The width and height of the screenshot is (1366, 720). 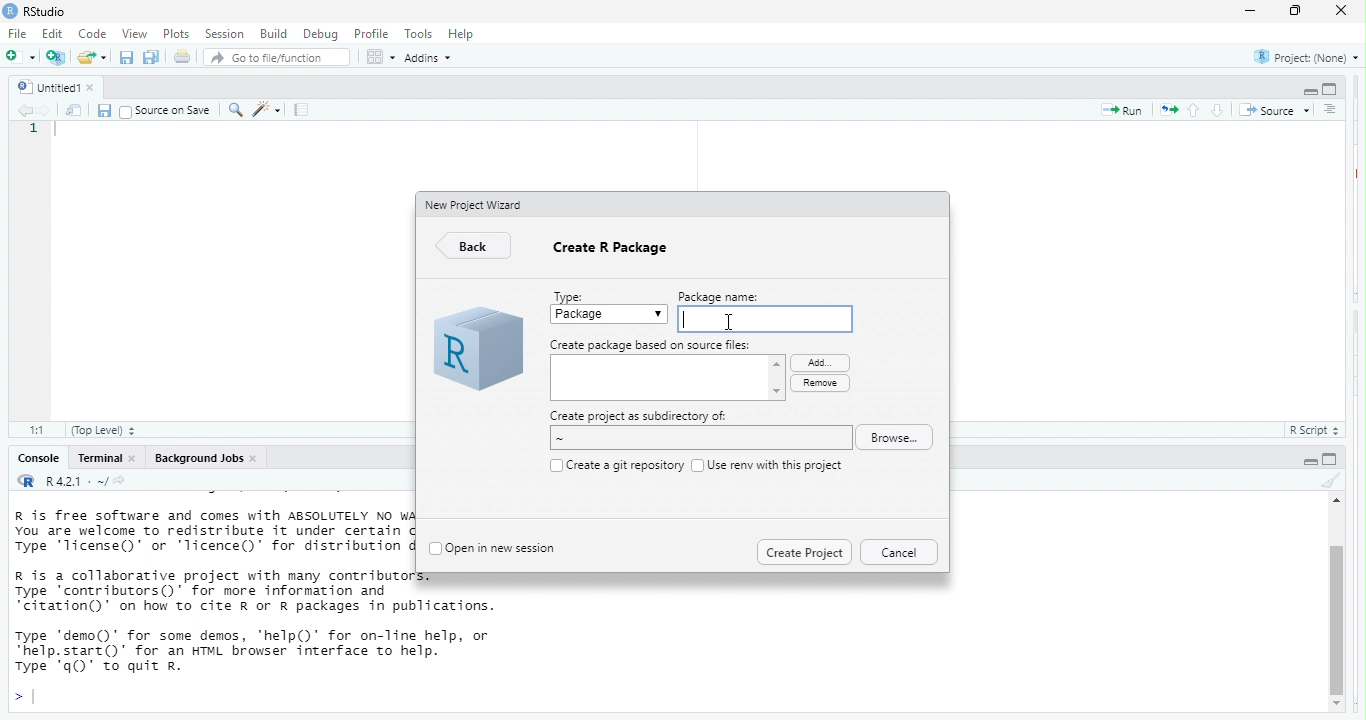 I want to click on  Browse. , so click(x=899, y=438).